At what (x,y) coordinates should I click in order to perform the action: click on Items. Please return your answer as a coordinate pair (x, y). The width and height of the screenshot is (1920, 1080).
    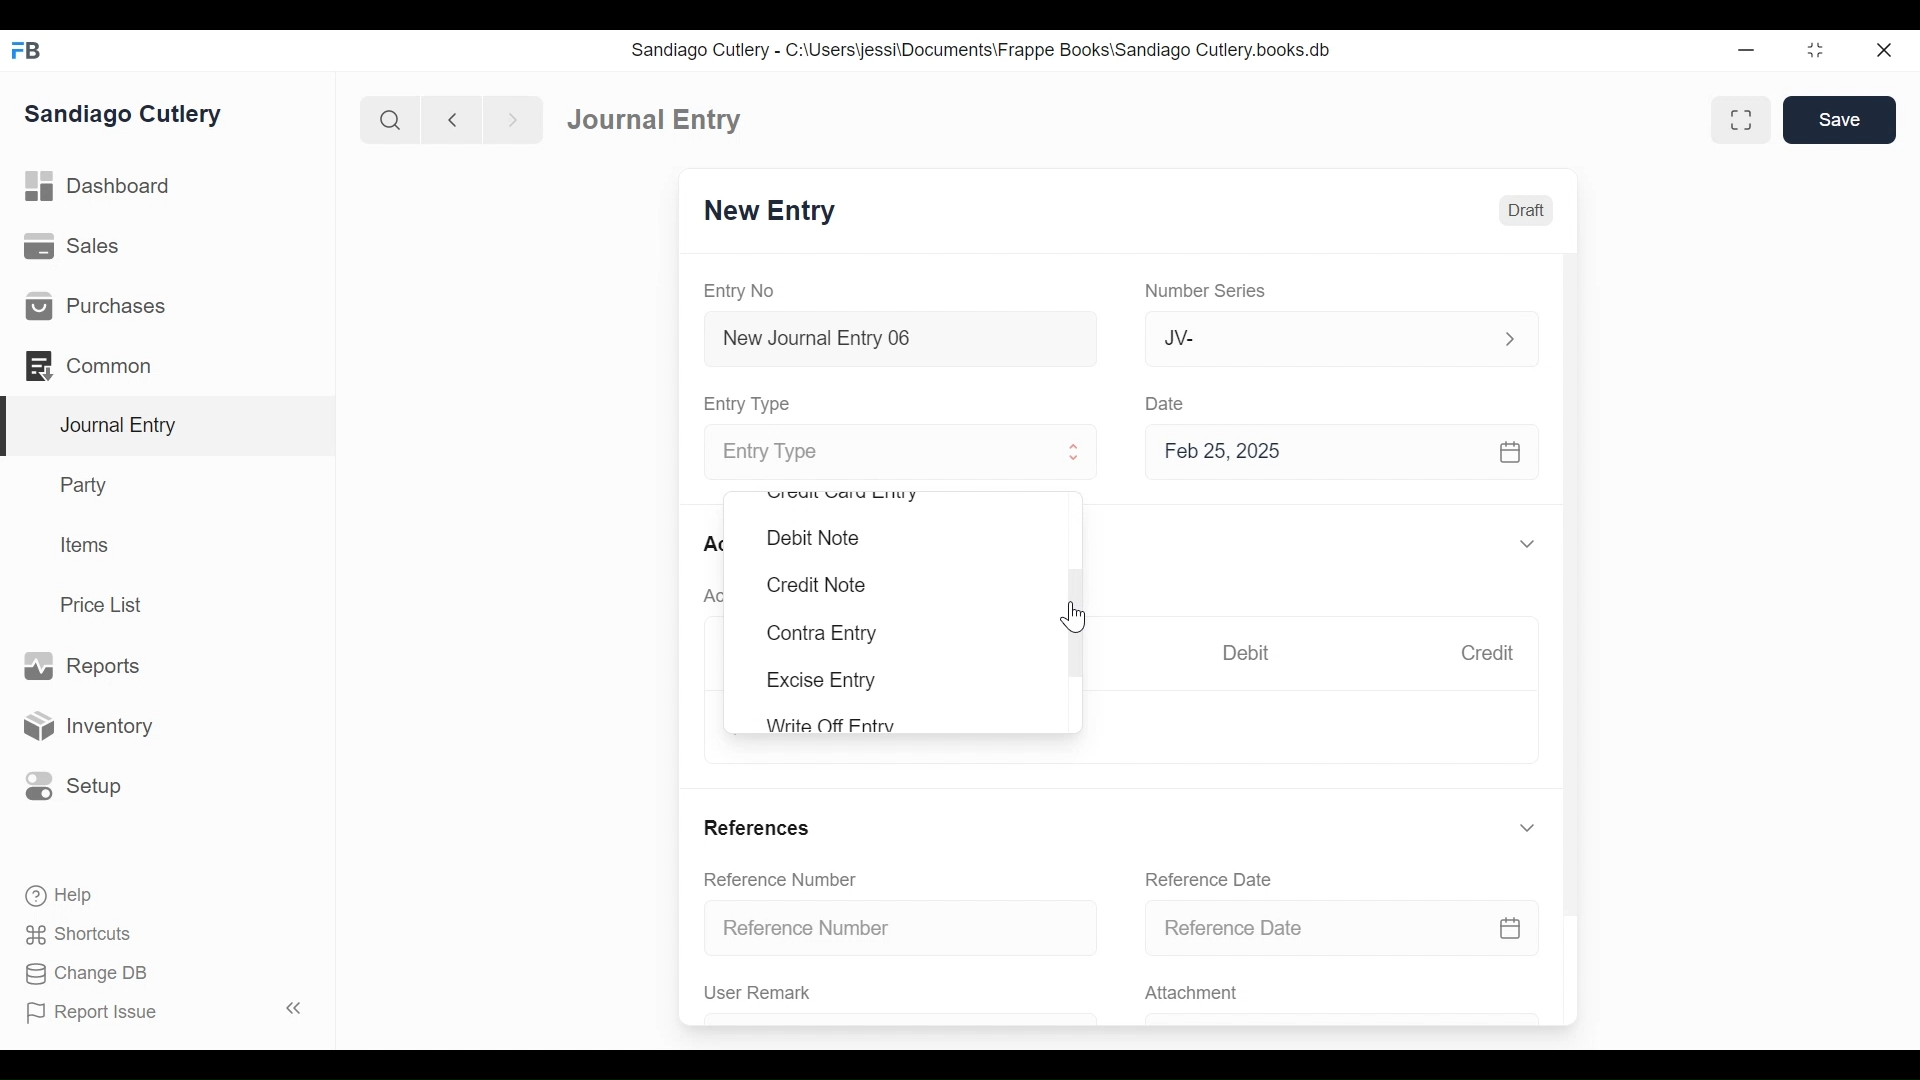
    Looking at the image, I should click on (86, 545).